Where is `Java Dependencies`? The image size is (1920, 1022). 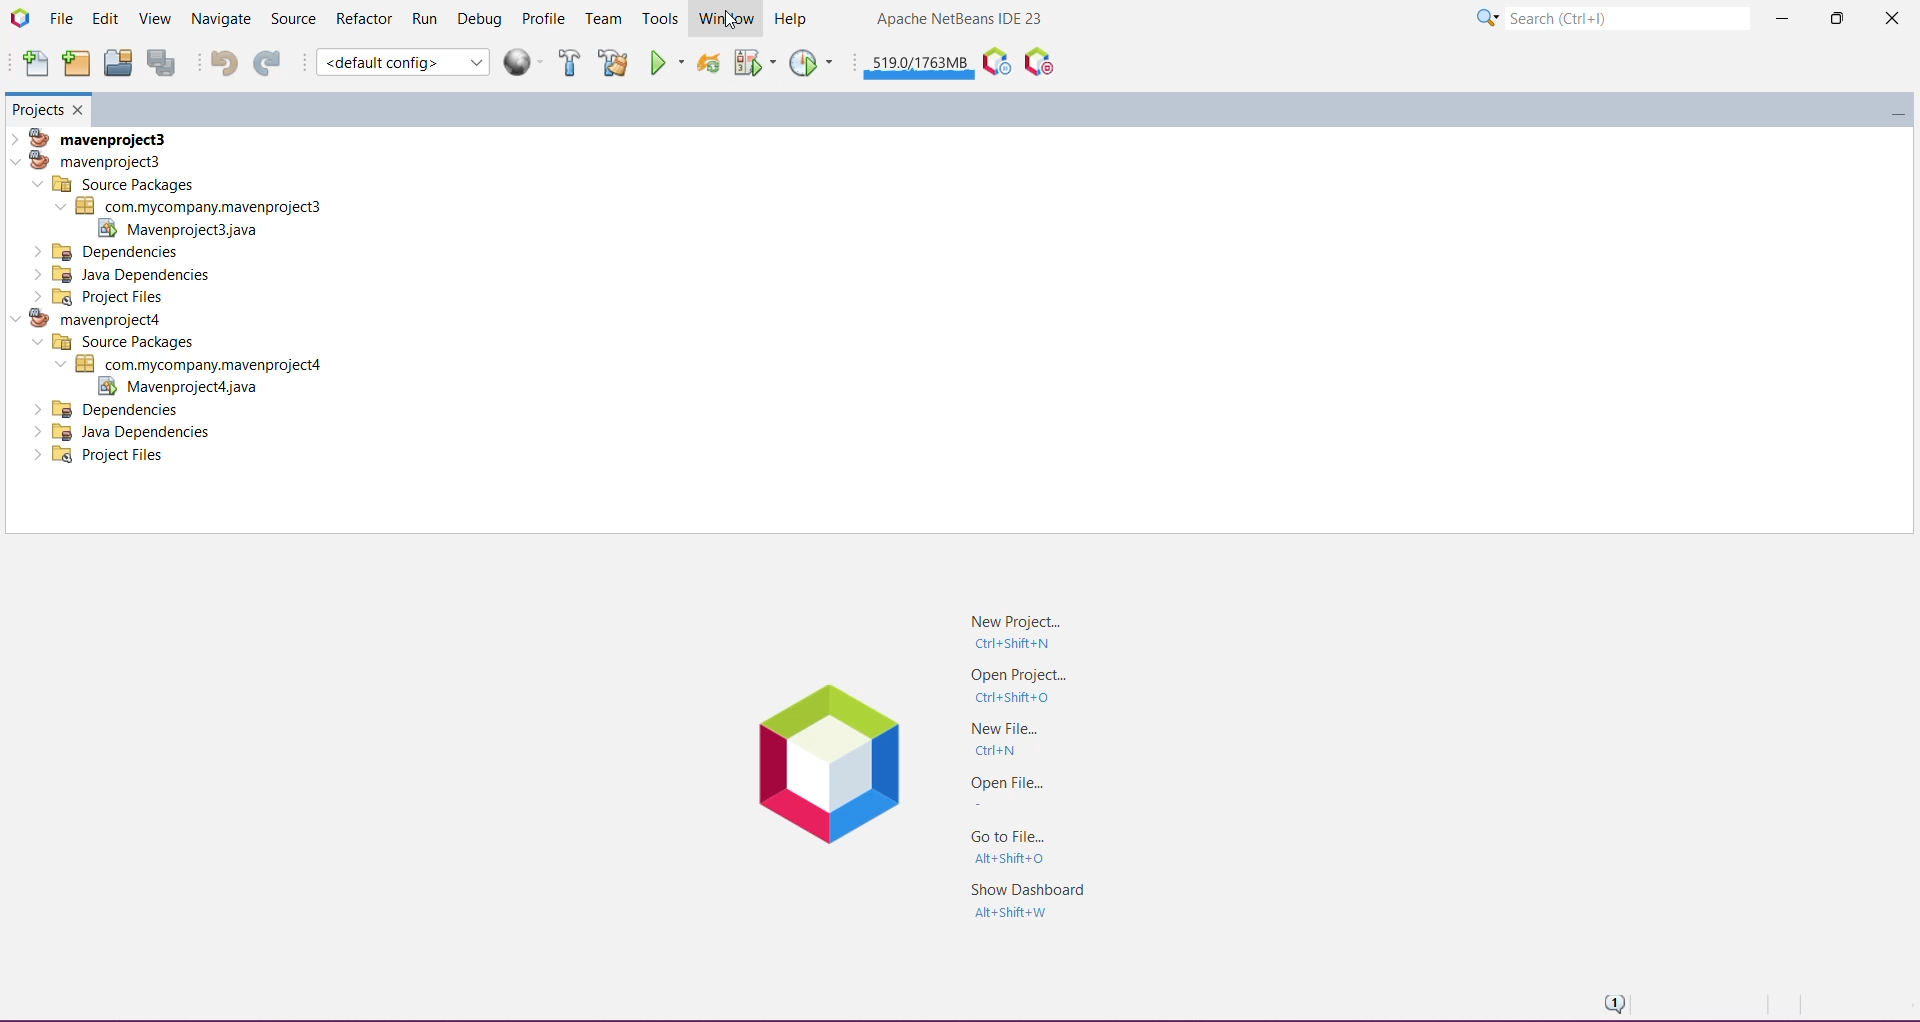 Java Dependencies is located at coordinates (127, 432).